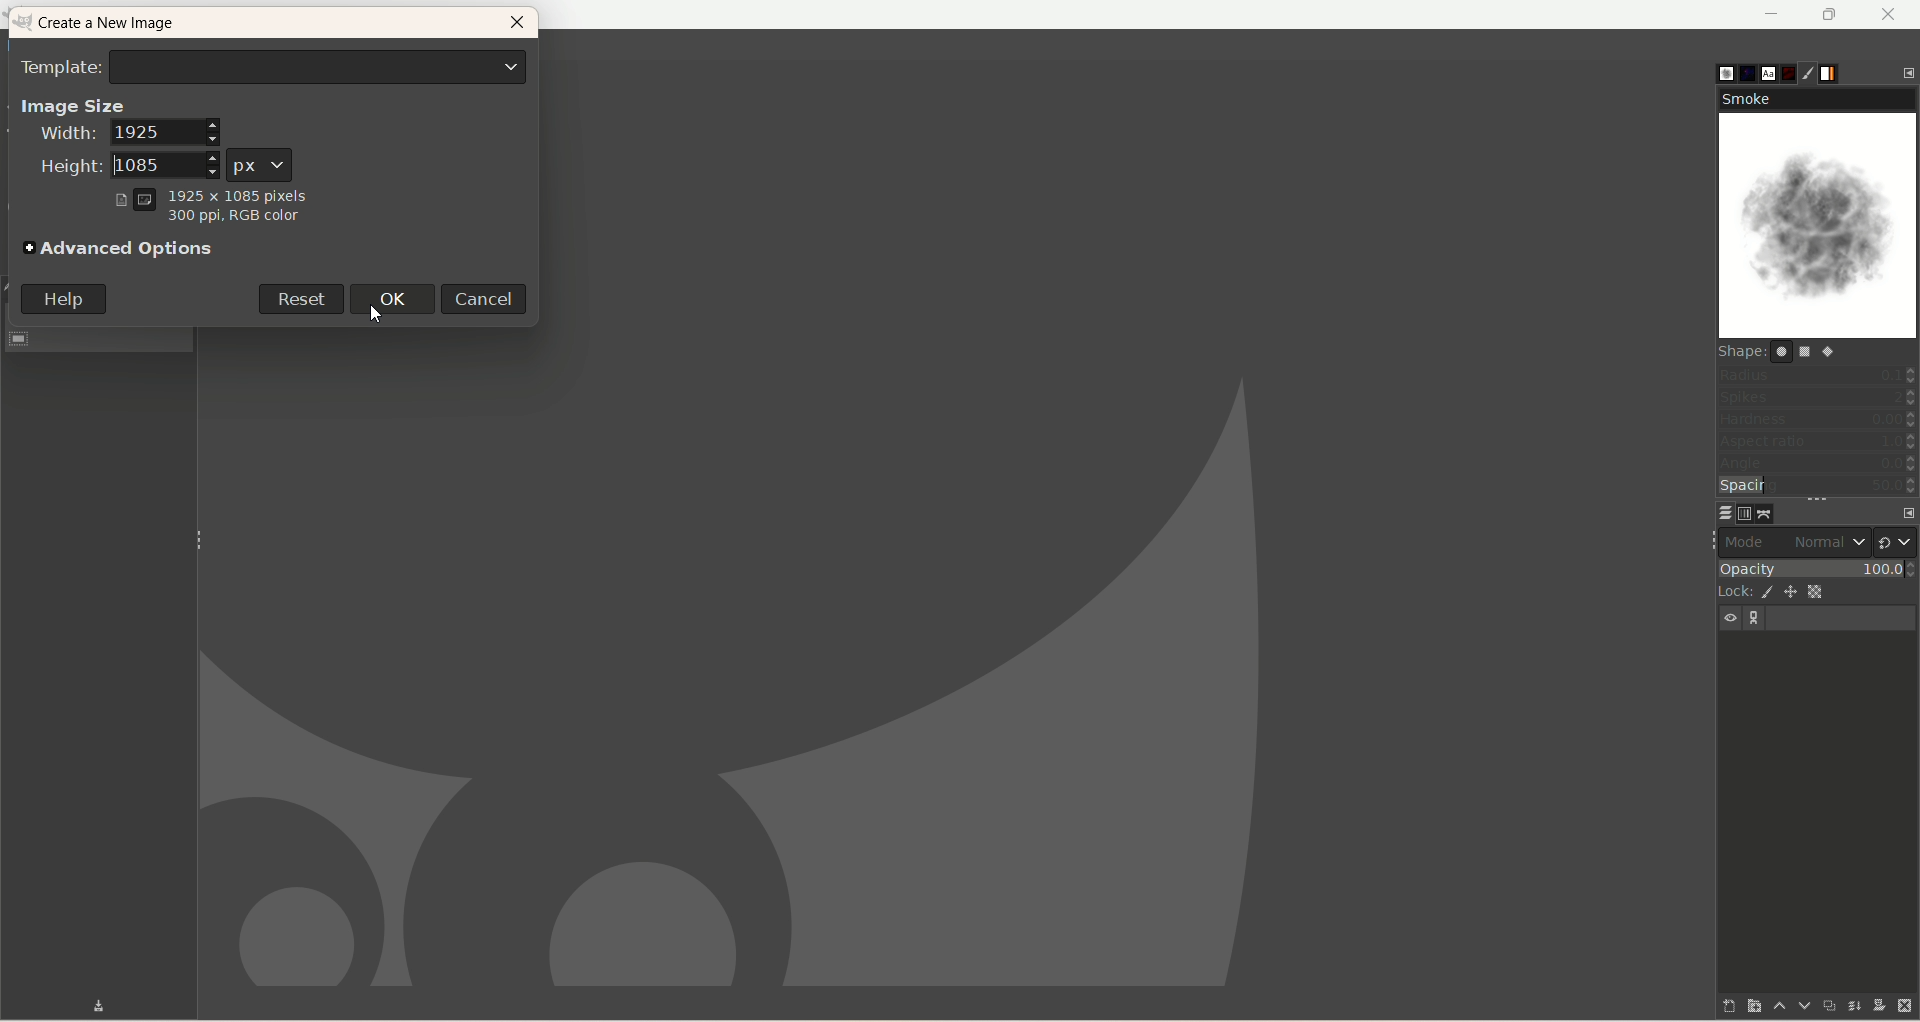  Describe the element at coordinates (1740, 513) in the screenshot. I see `channel` at that location.